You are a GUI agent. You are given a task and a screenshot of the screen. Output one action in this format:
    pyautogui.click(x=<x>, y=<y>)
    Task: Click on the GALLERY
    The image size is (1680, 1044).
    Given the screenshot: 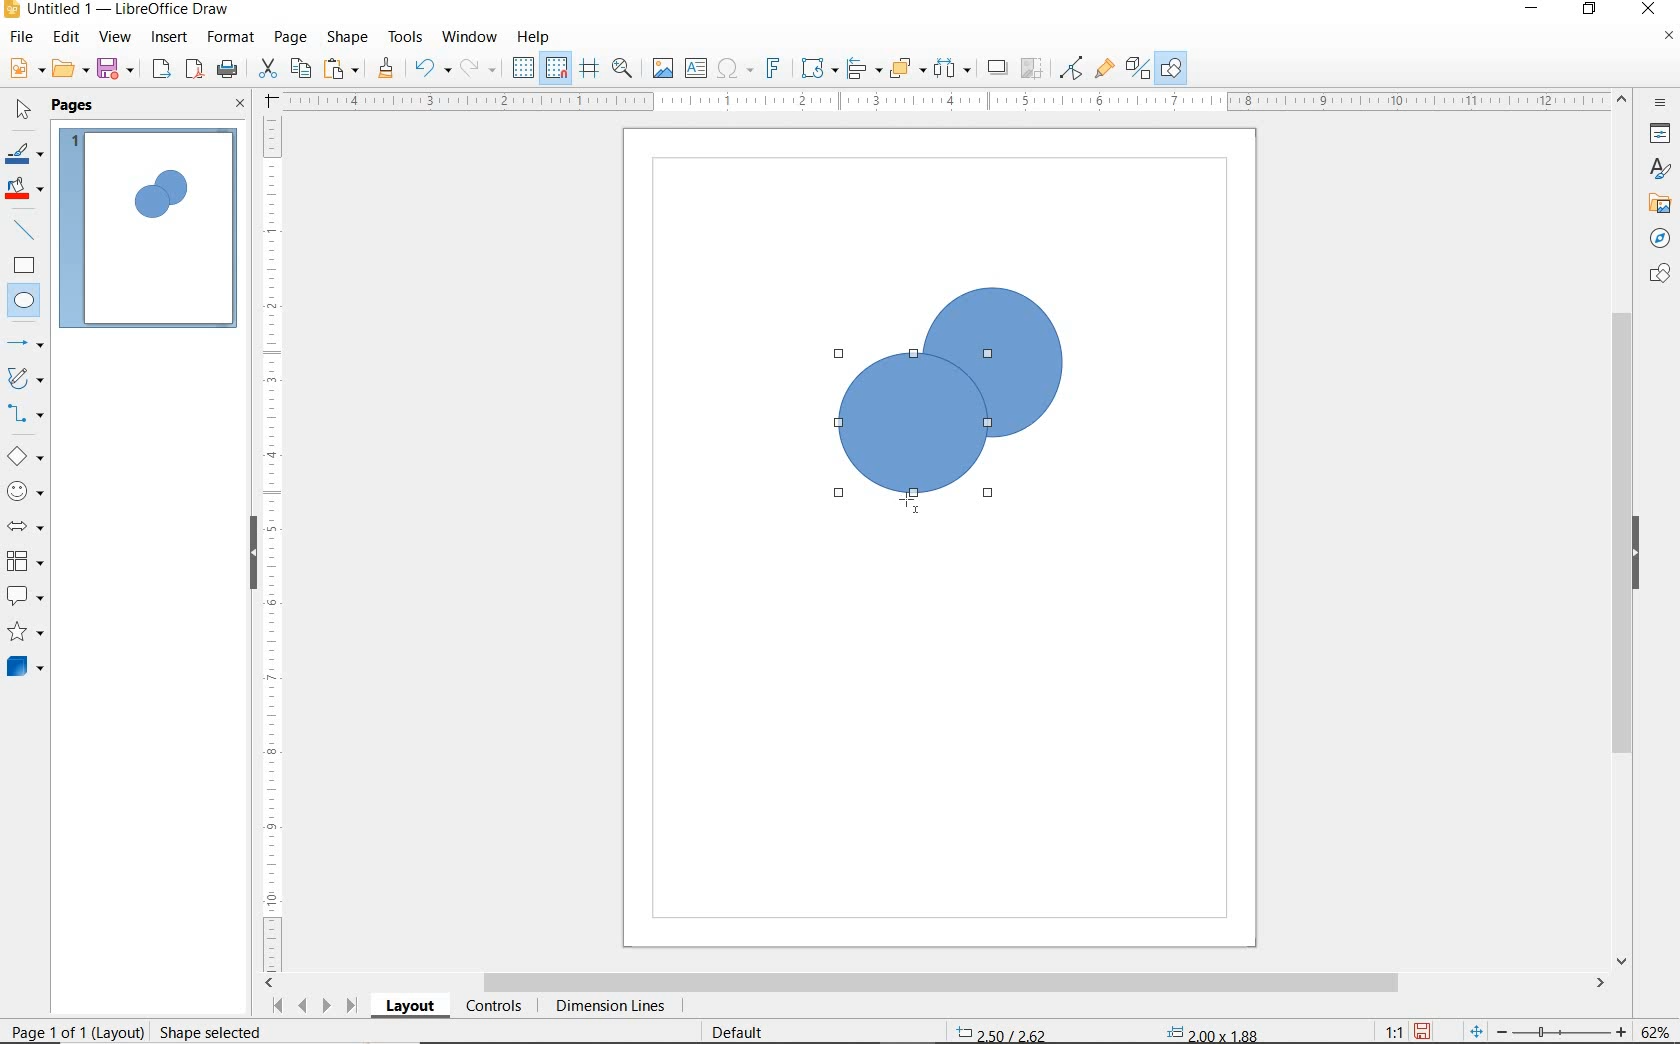 What is the action you would take?
    pyautogui.click(x=1657, y=204)
    